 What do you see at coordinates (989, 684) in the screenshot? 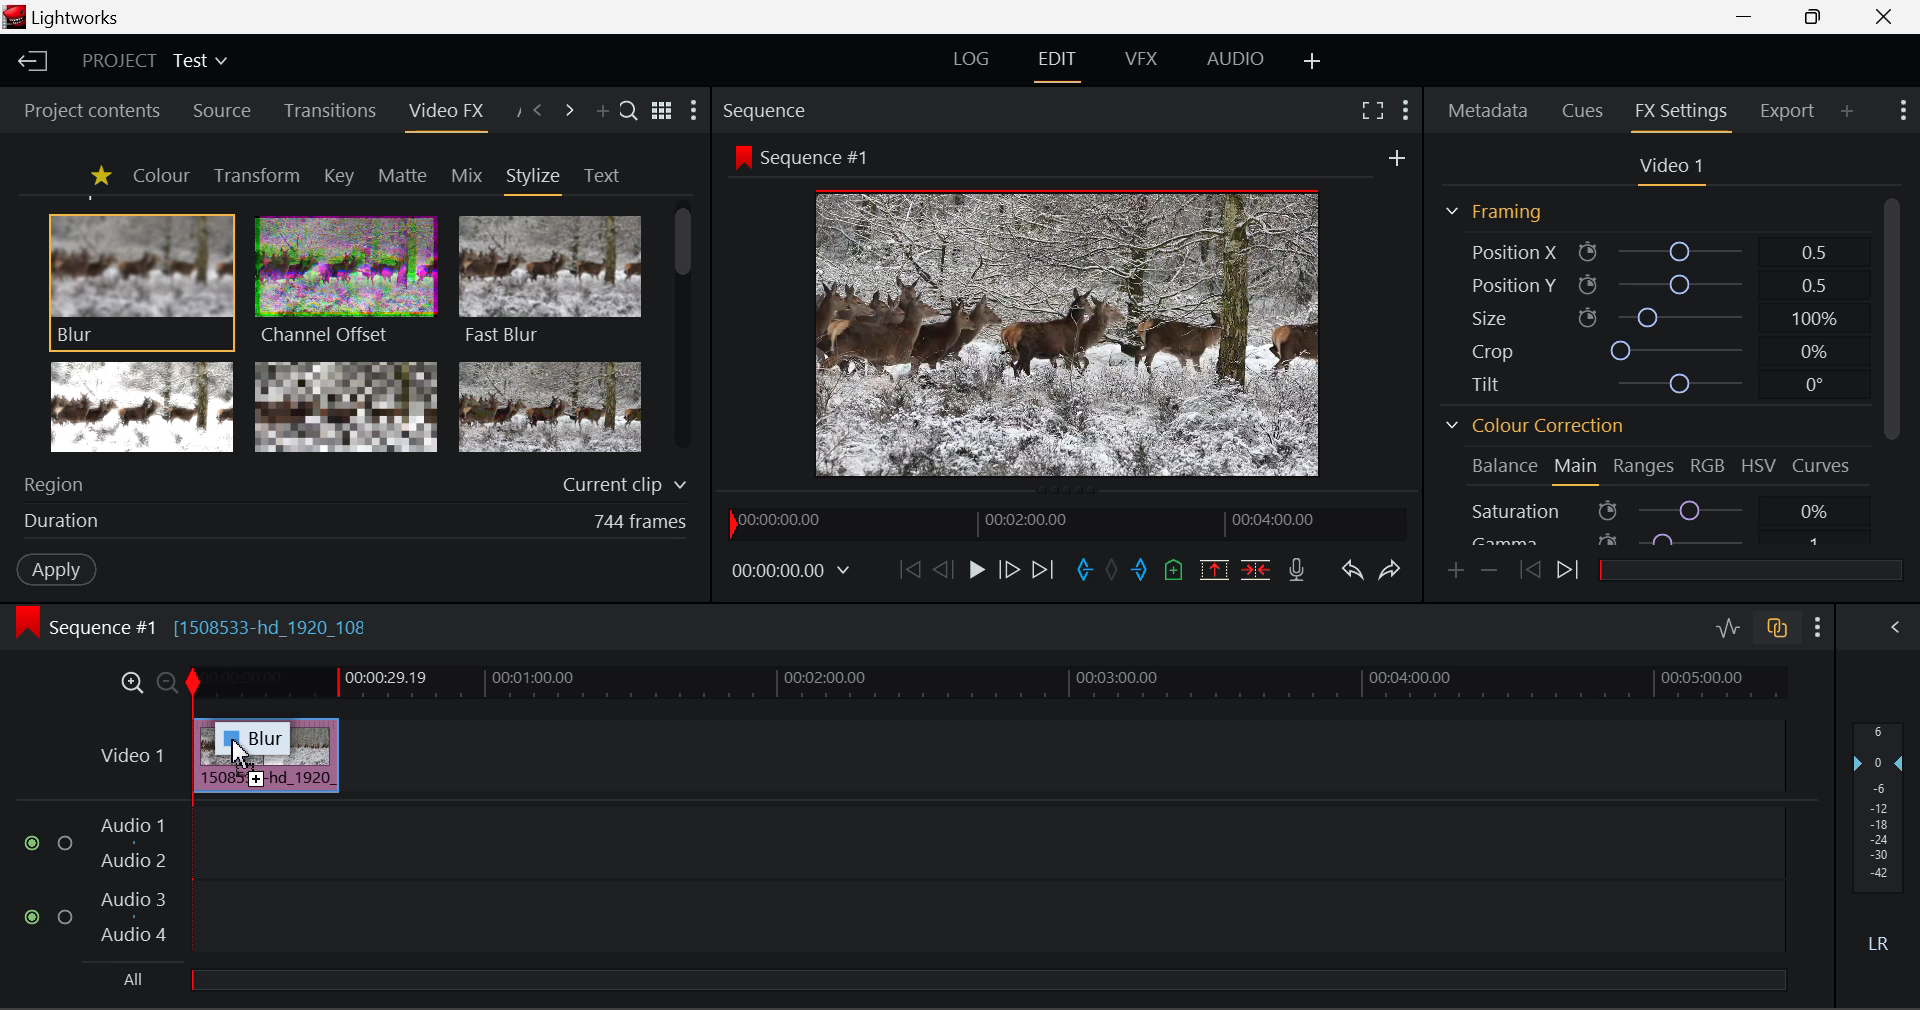
I see `Project Timeline` at bounding box center [989, 684].